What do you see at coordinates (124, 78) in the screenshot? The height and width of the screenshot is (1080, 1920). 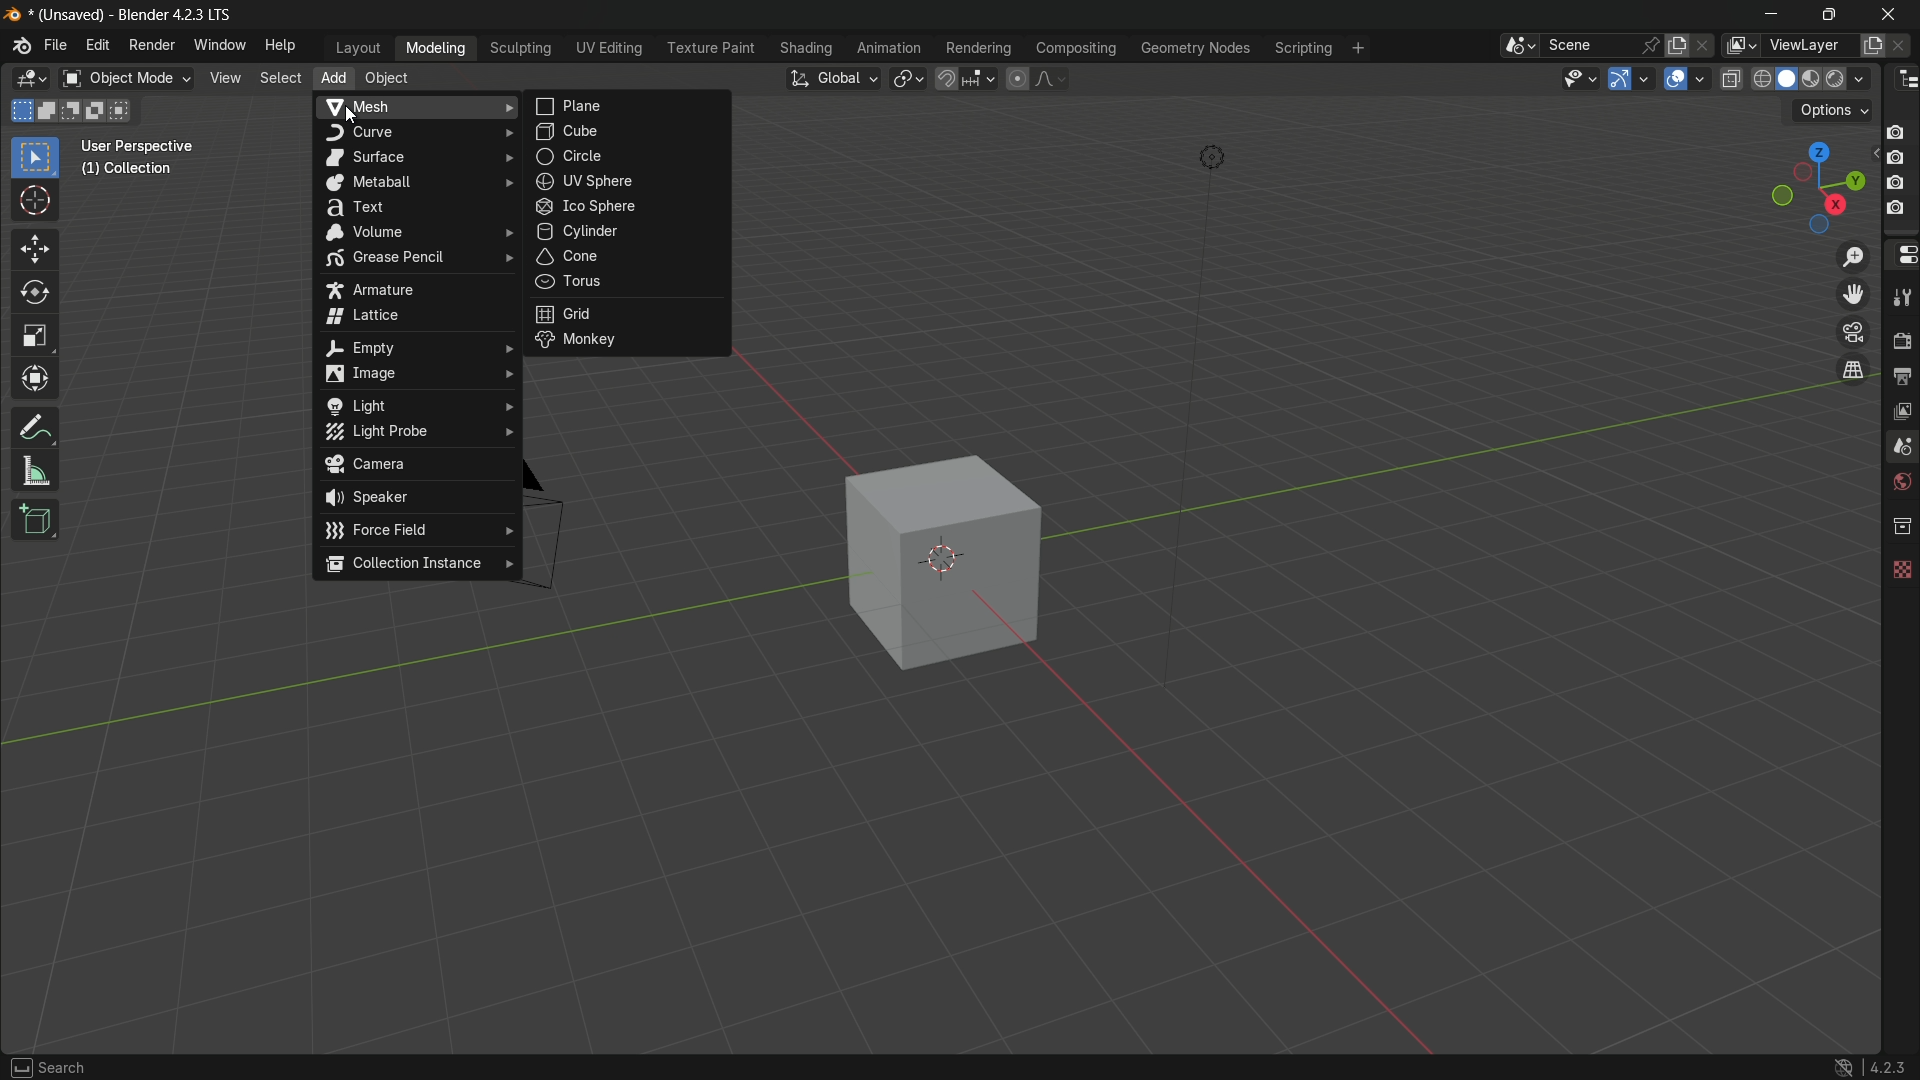 I see `switch mode` at bounding box center [124, 78].